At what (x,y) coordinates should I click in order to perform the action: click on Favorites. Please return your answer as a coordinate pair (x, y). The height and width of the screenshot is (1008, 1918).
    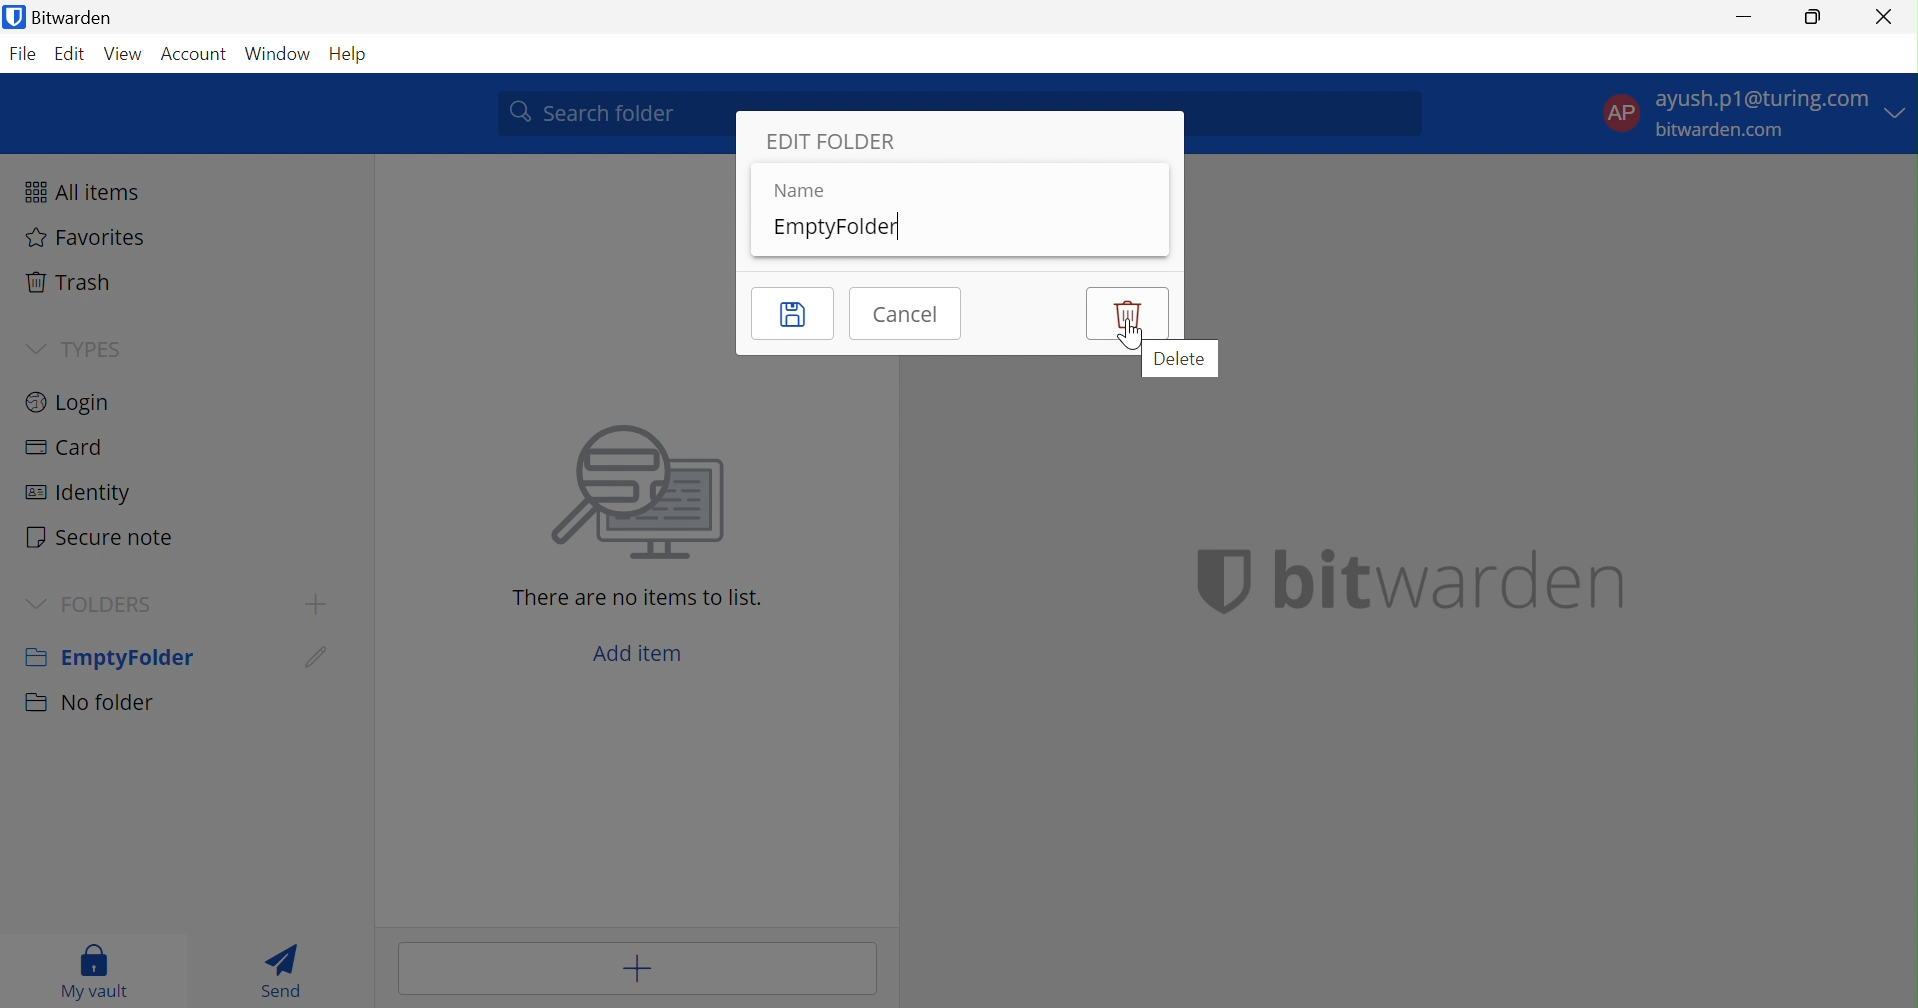
    Looking at the image, I should click on (86, 237).